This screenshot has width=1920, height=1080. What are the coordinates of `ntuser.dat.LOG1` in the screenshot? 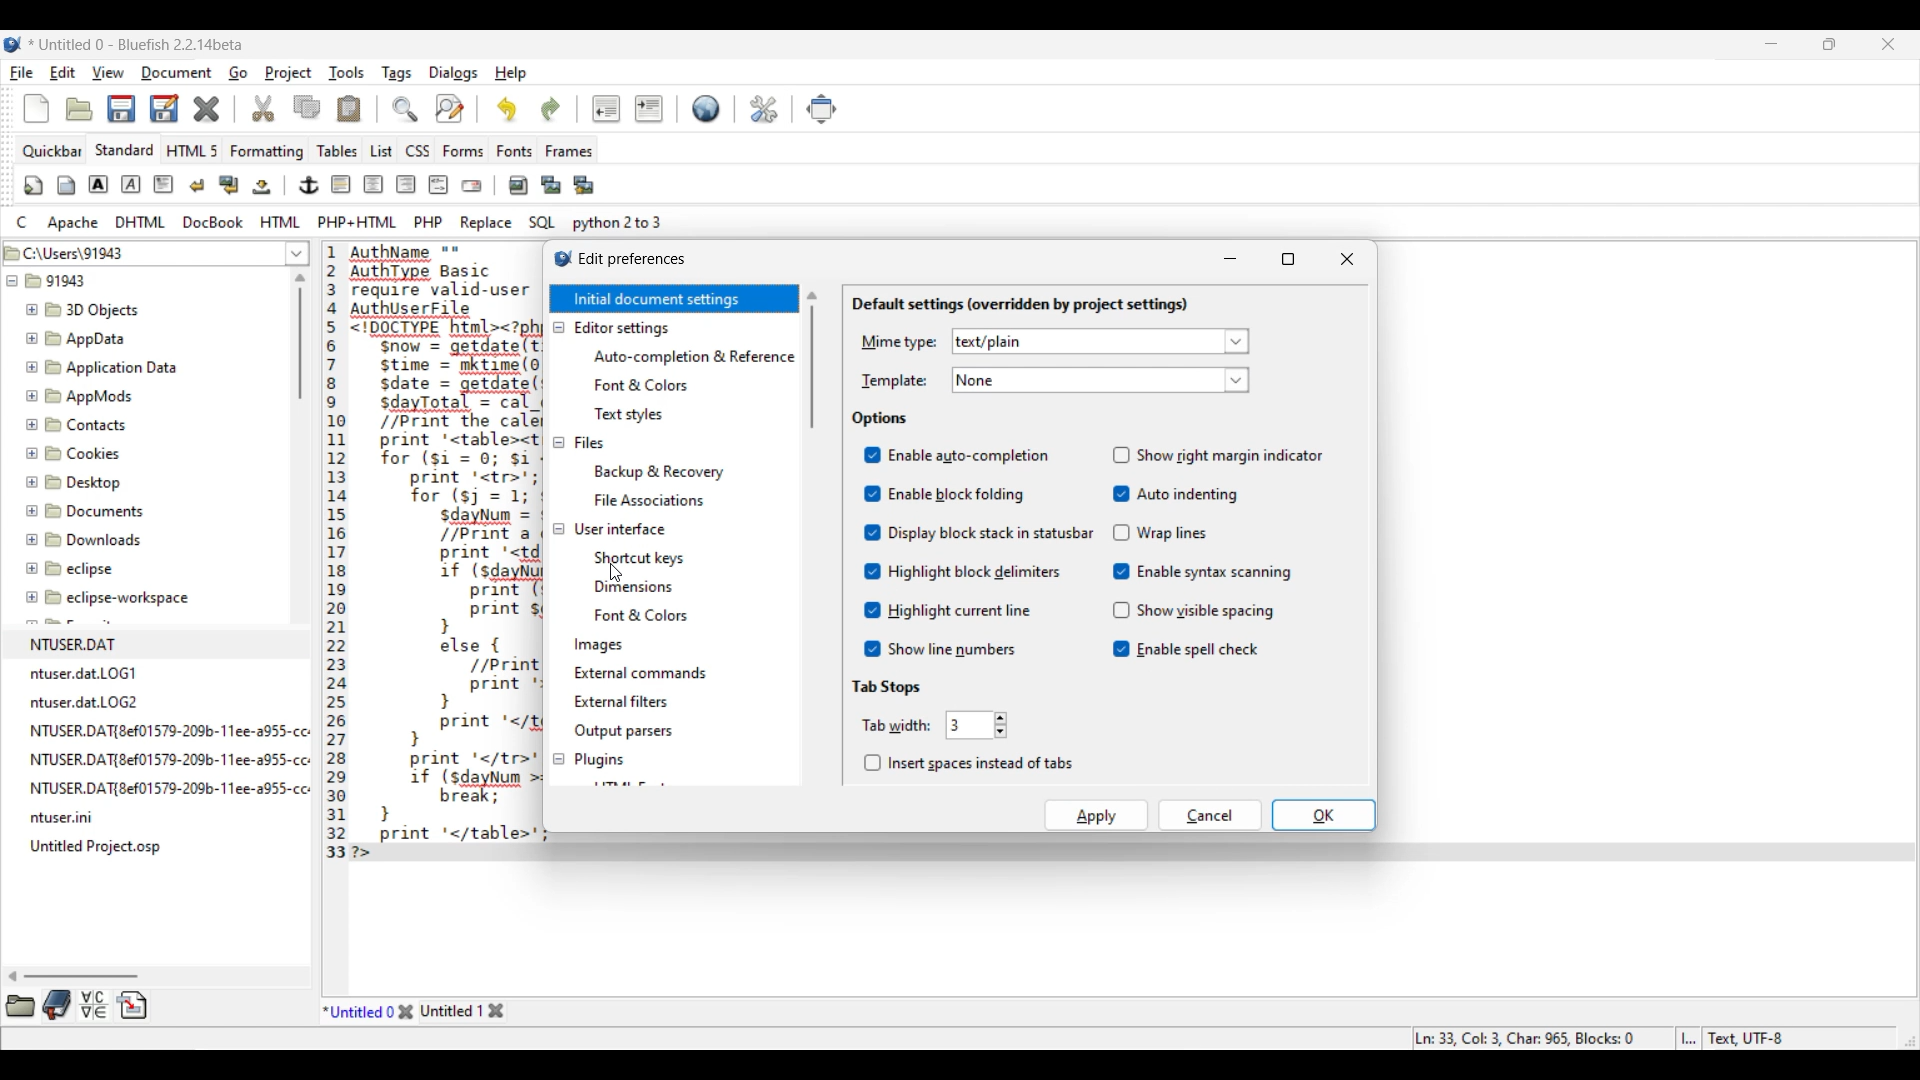 It's located at (92, 671).